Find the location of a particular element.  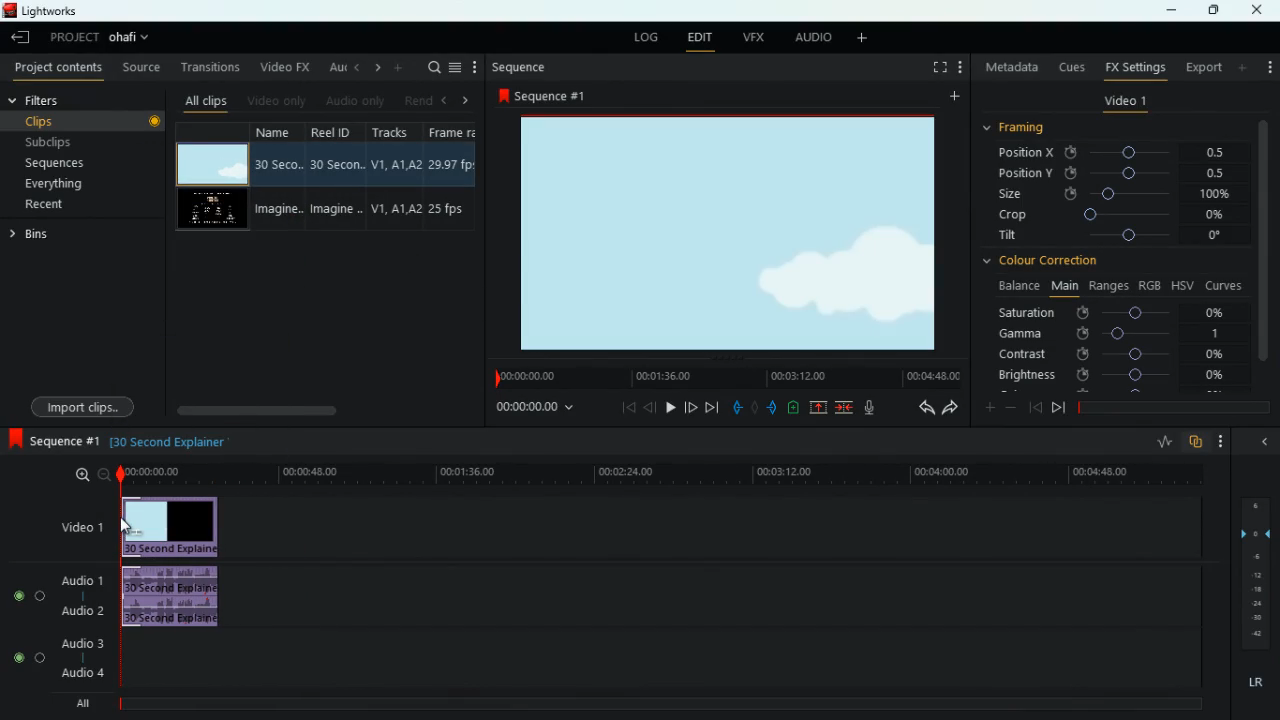

 is located at coordinates (155, 123).